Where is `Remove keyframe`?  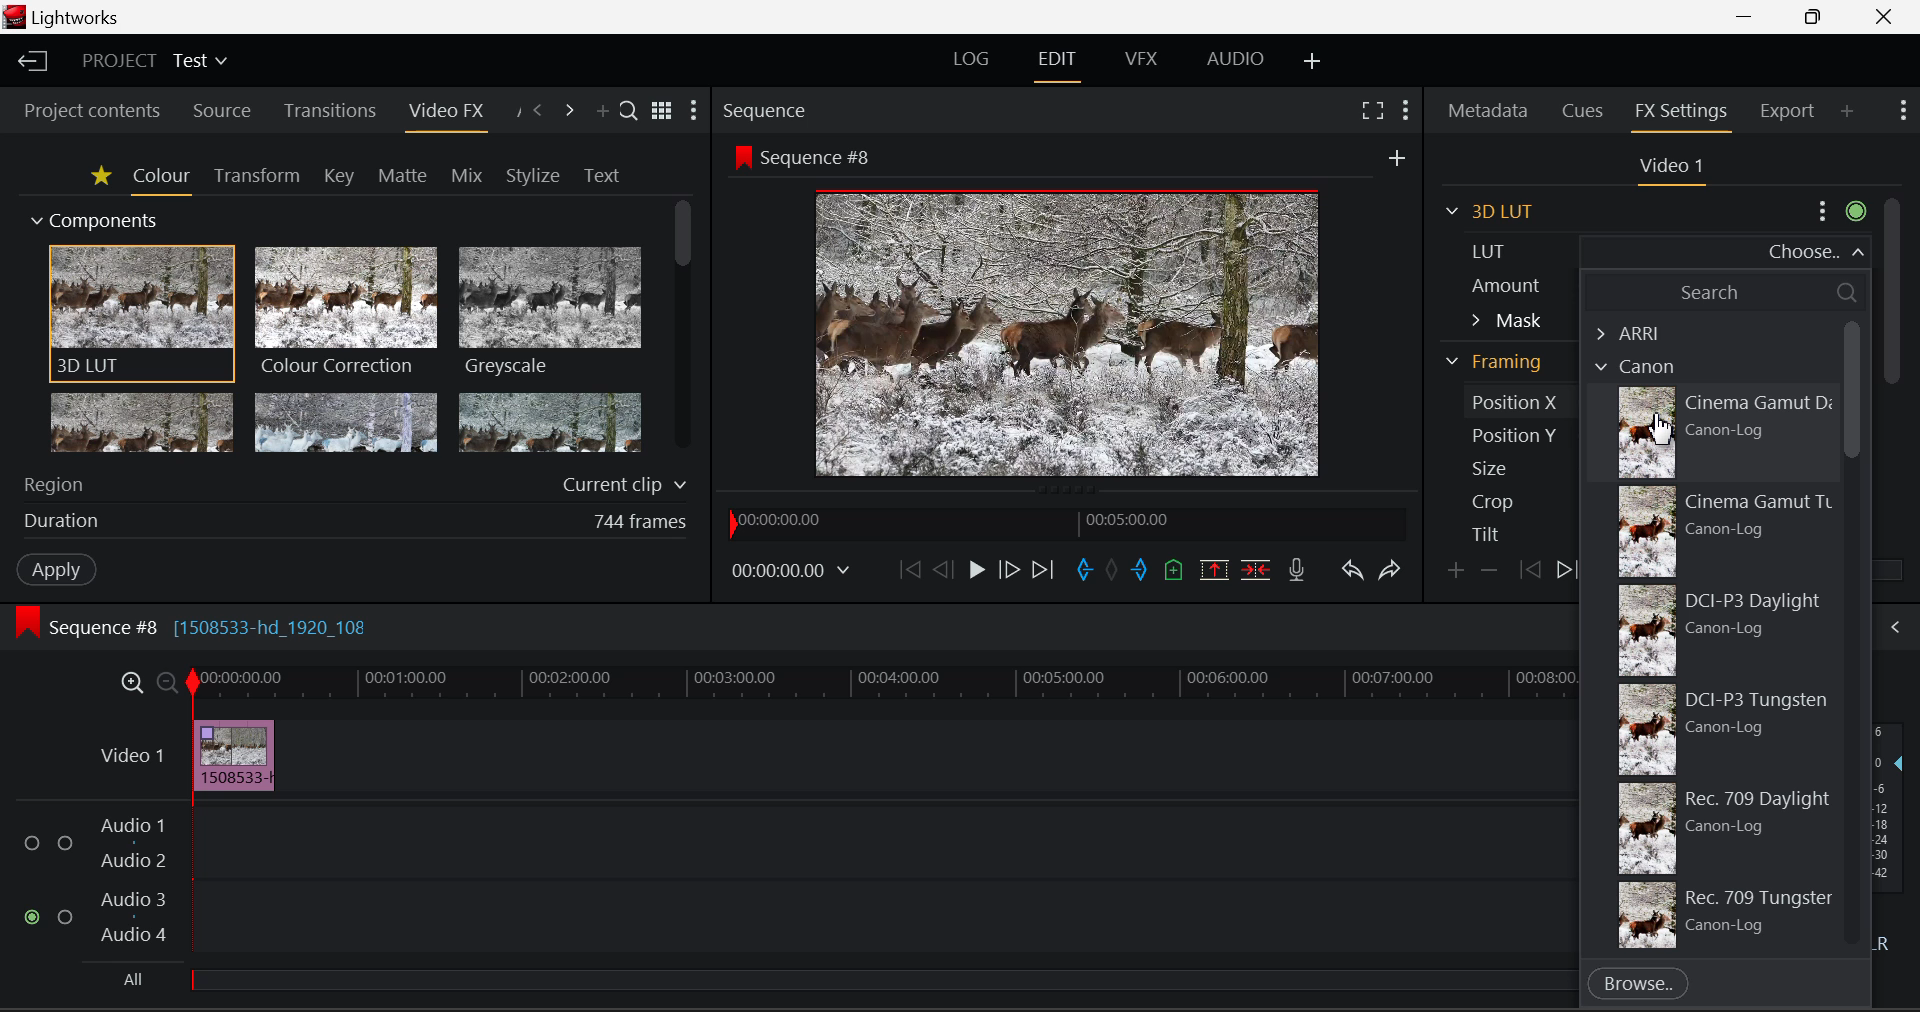
Remove keyframe is located at coordinates (1489, 574).